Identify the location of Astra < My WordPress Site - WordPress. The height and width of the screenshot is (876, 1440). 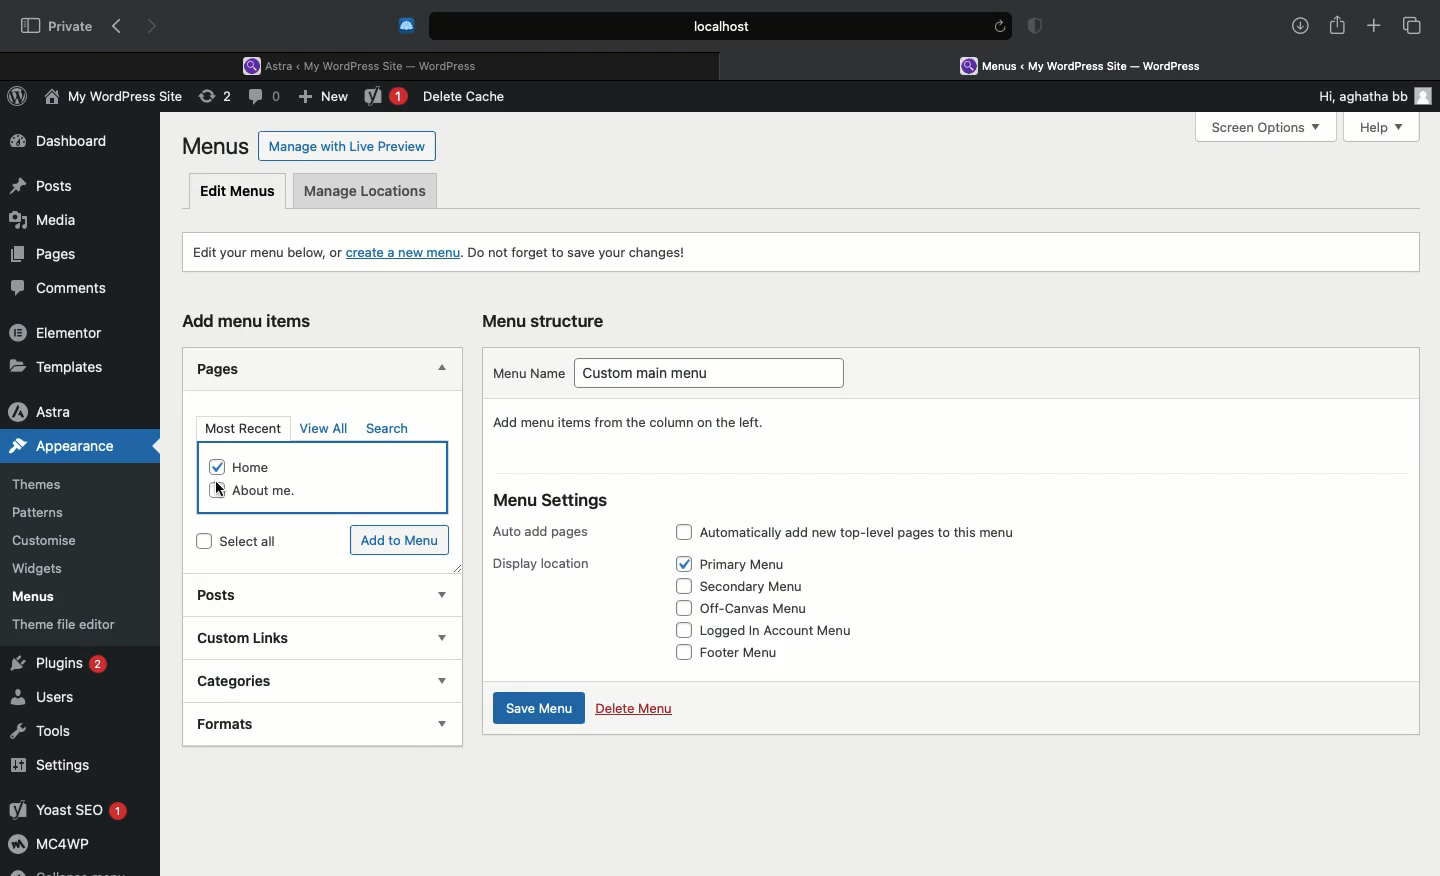
(367, 64).